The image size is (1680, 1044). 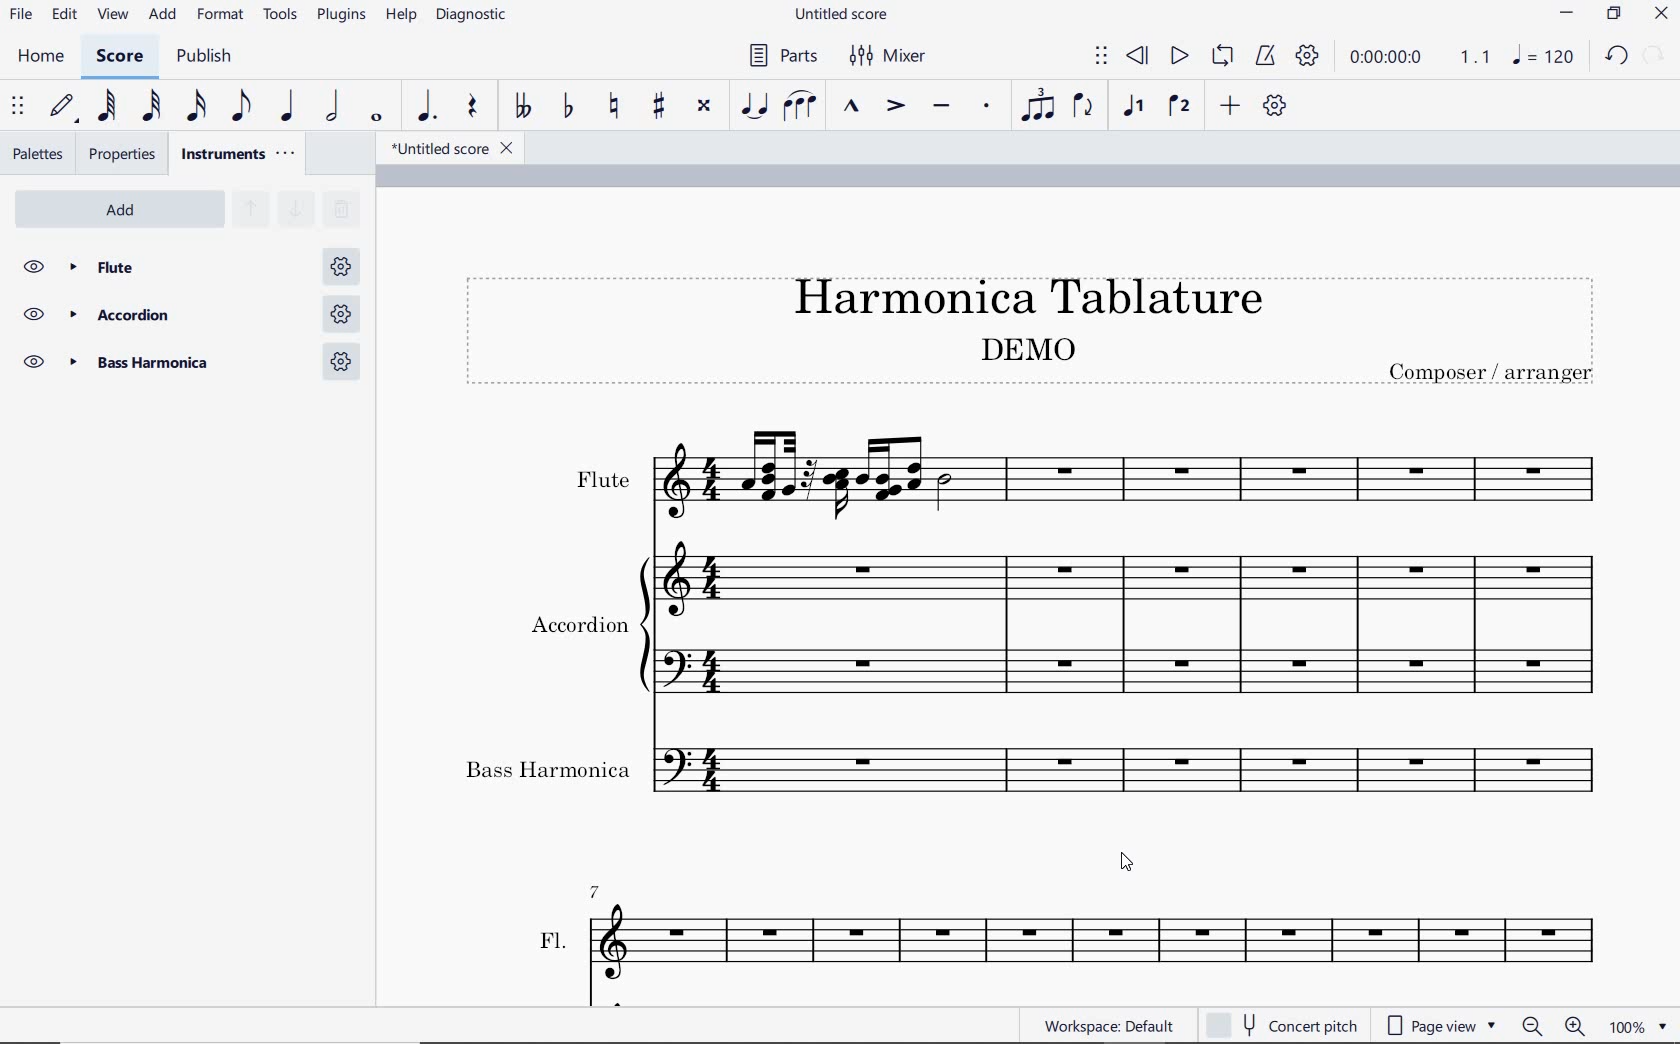 I want to click on tie, so click(x=757, y=106).